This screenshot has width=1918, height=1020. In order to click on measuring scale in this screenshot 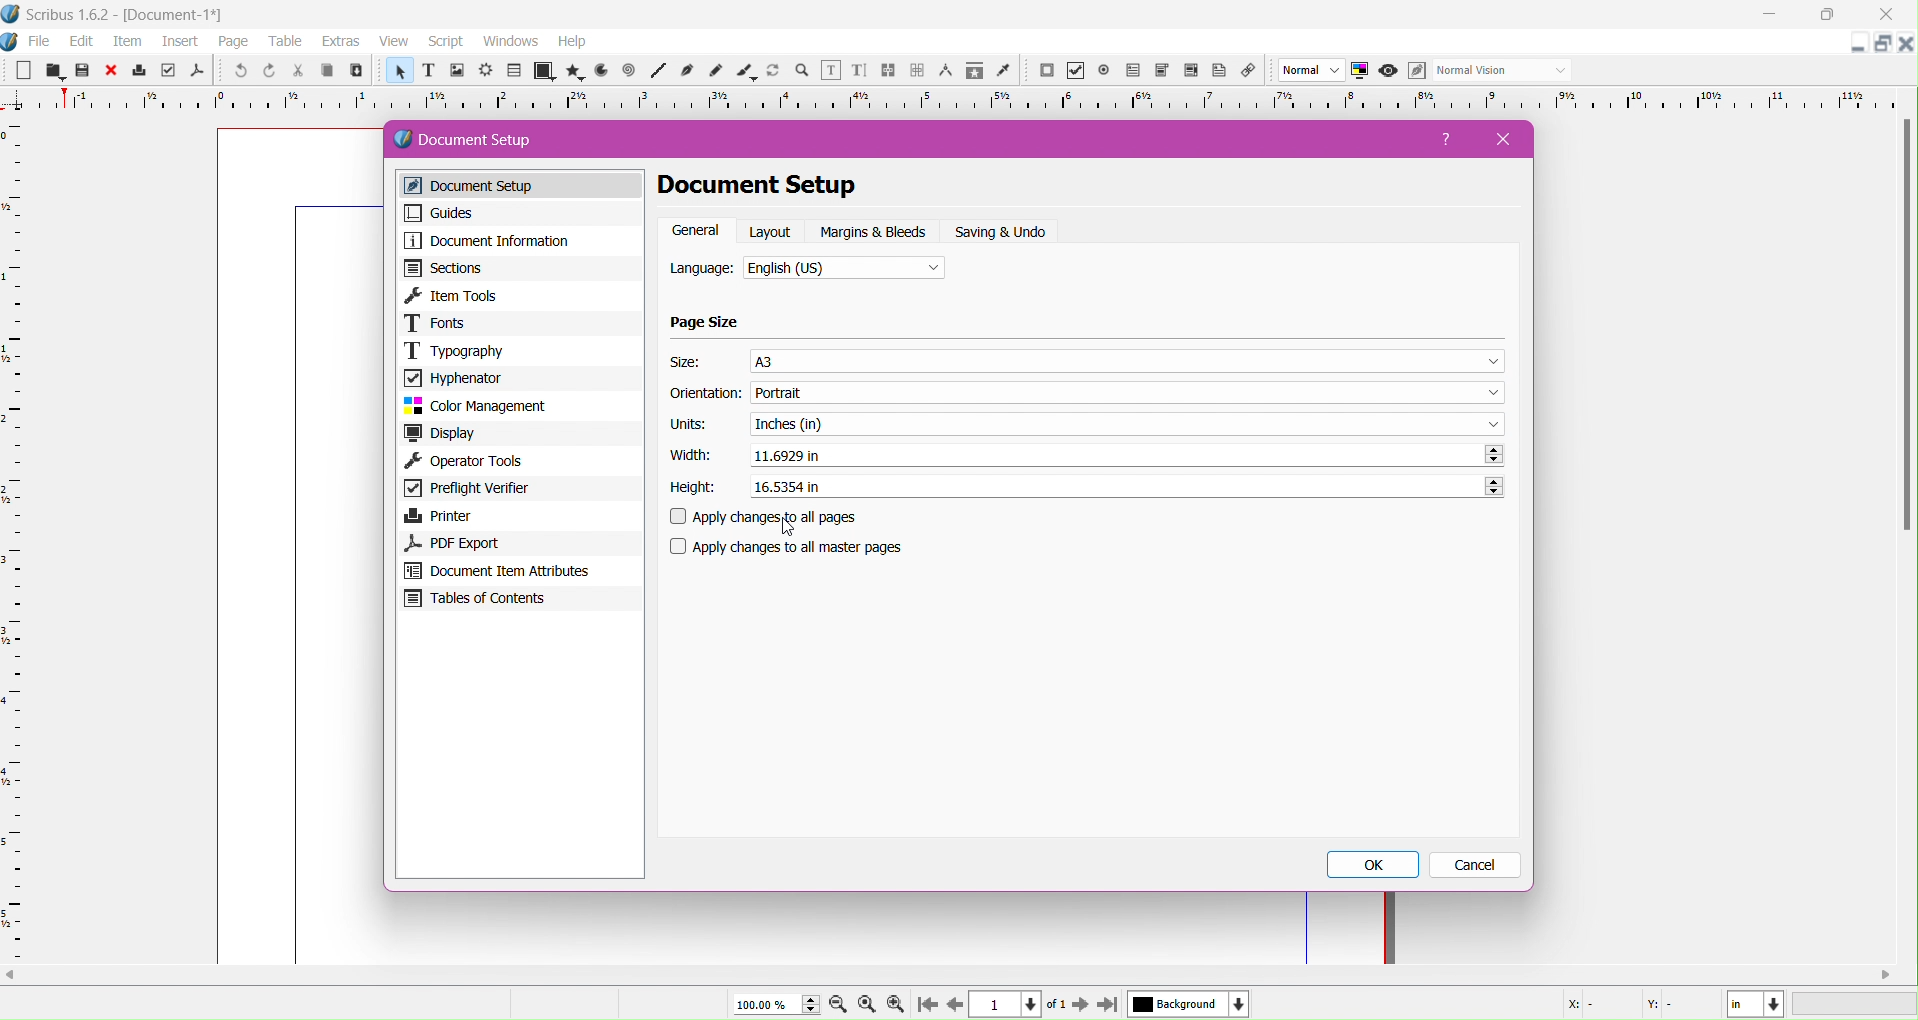, I will do `click(954, 101)`.